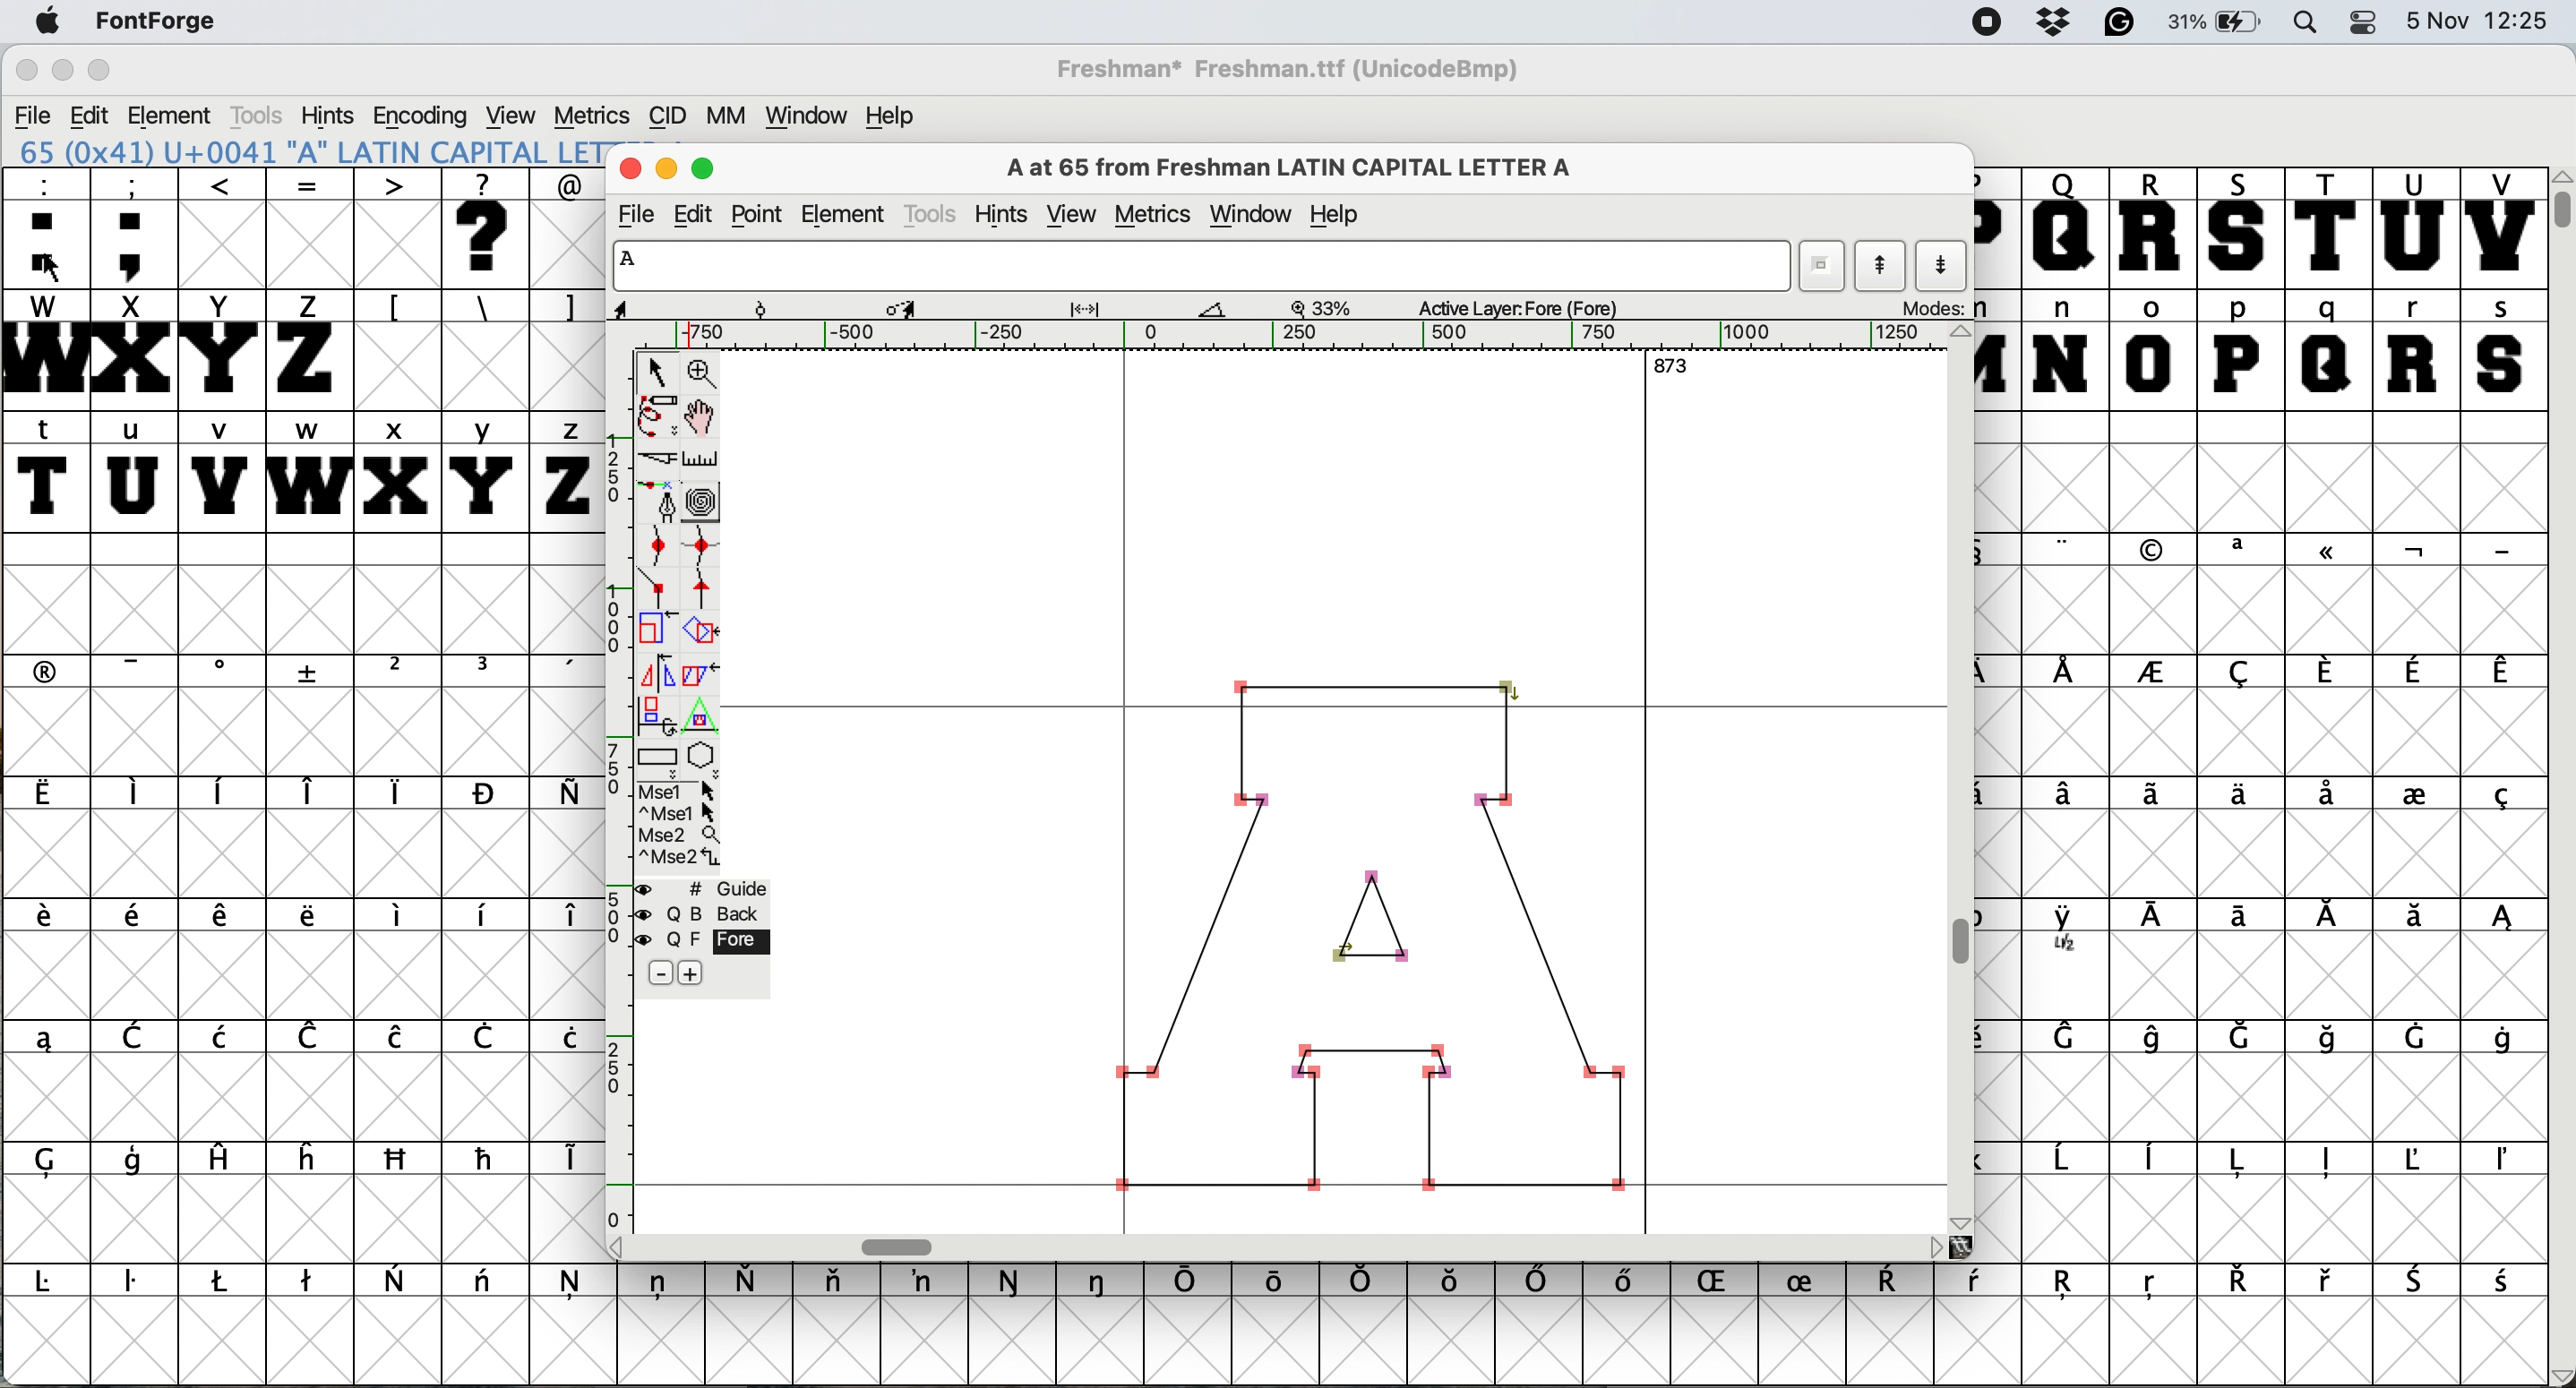 The image size is (2576, 1388). Describe the element at coordinates (2065, 549) in the screenshot. I see `symbol` at that location.